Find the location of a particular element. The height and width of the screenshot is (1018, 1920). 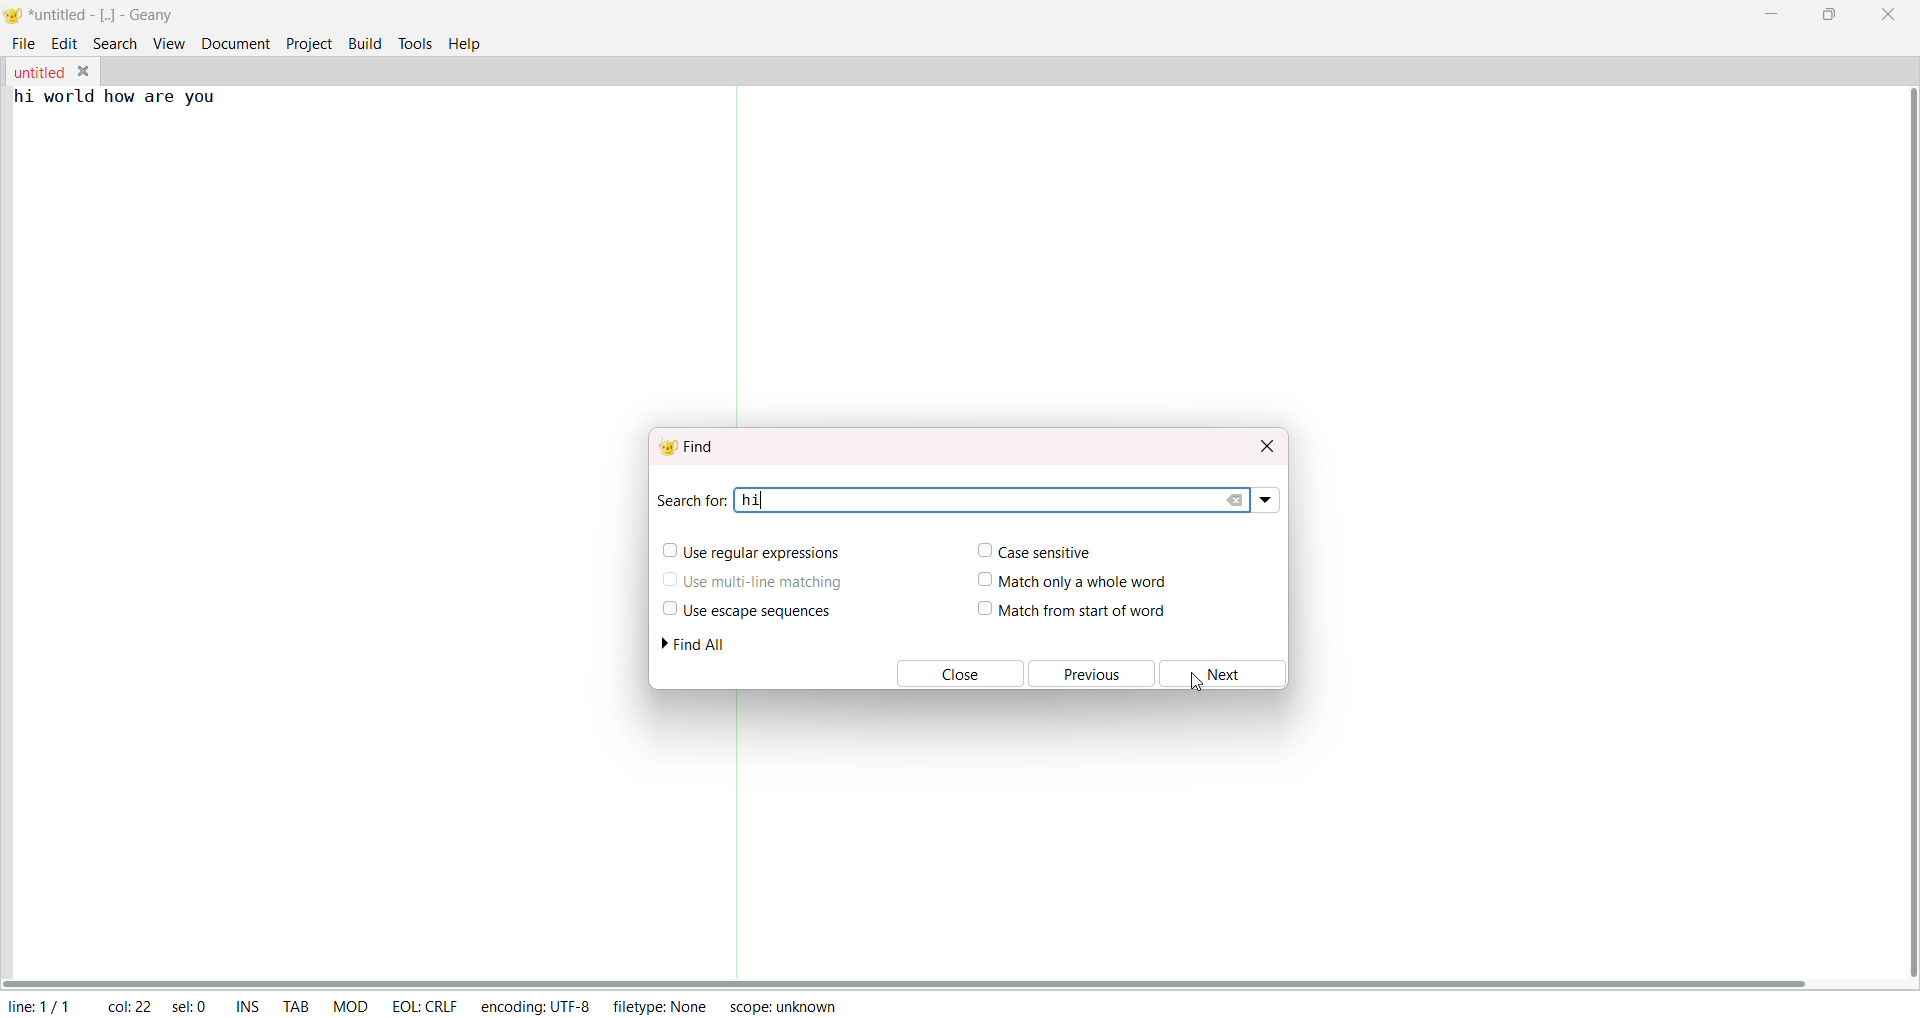

close is located at coordinates (1266, 445).